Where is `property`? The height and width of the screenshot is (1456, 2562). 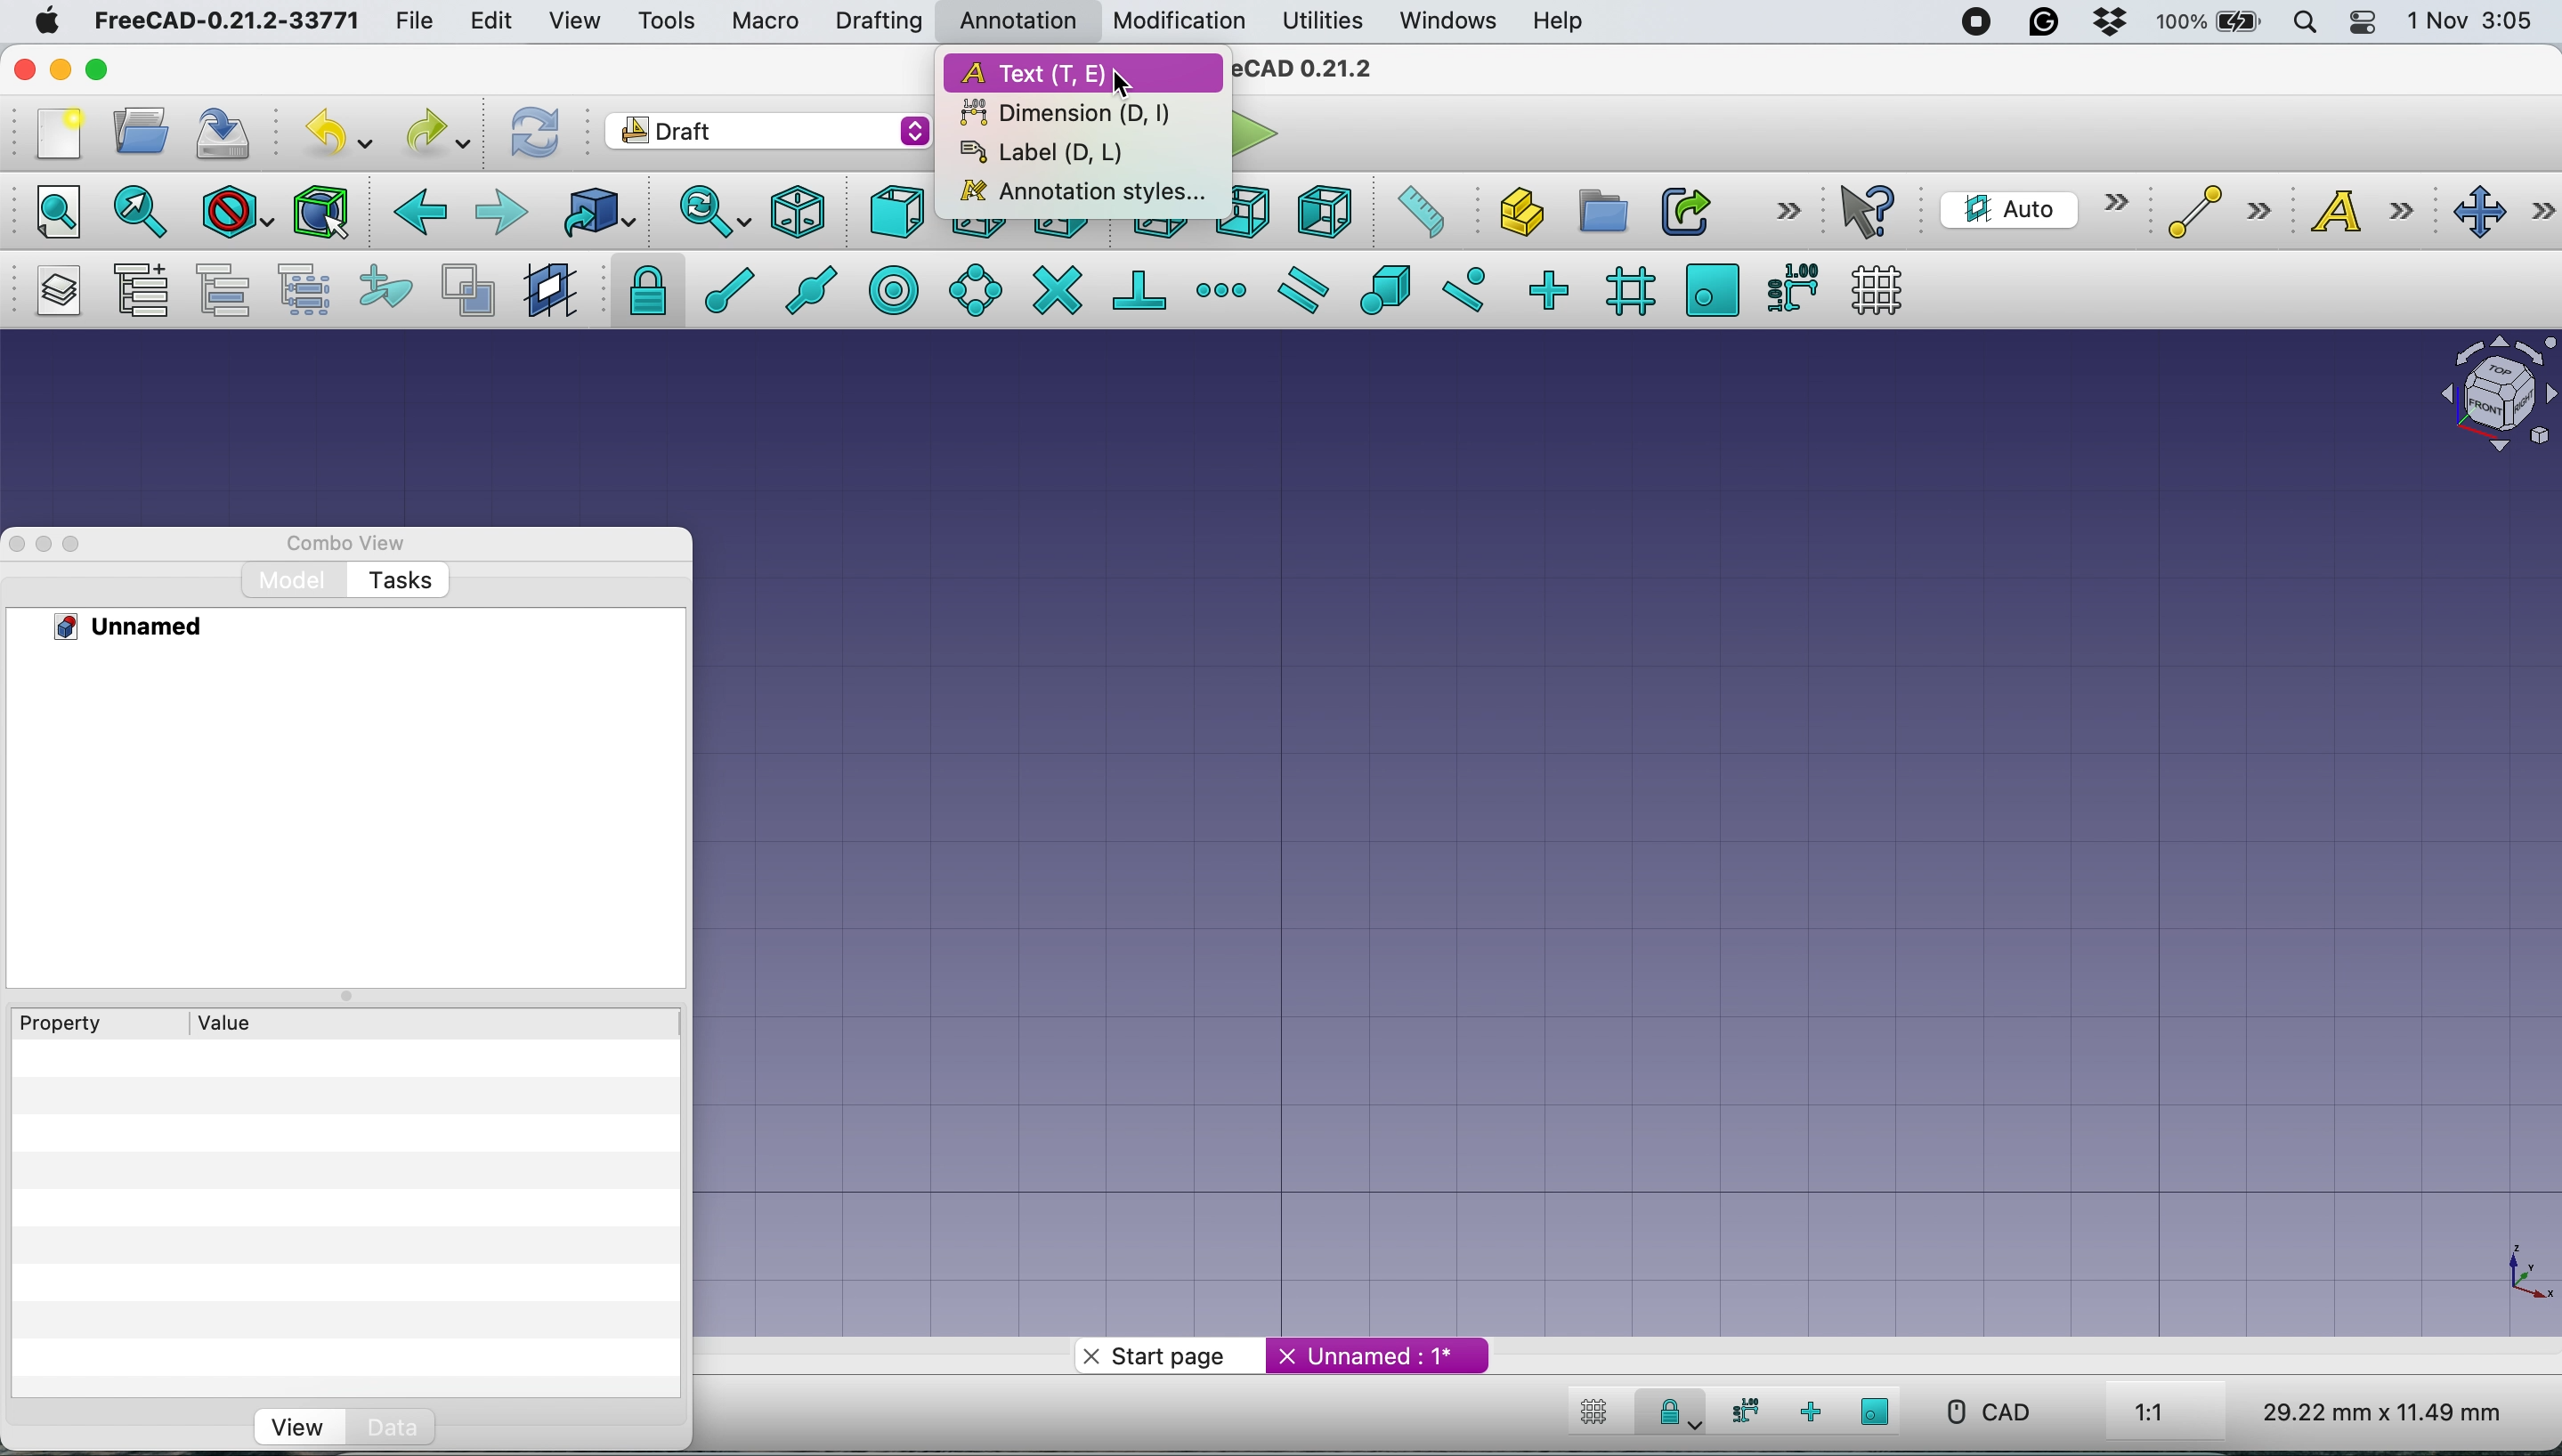 property is located at coordinates (67, 1024).